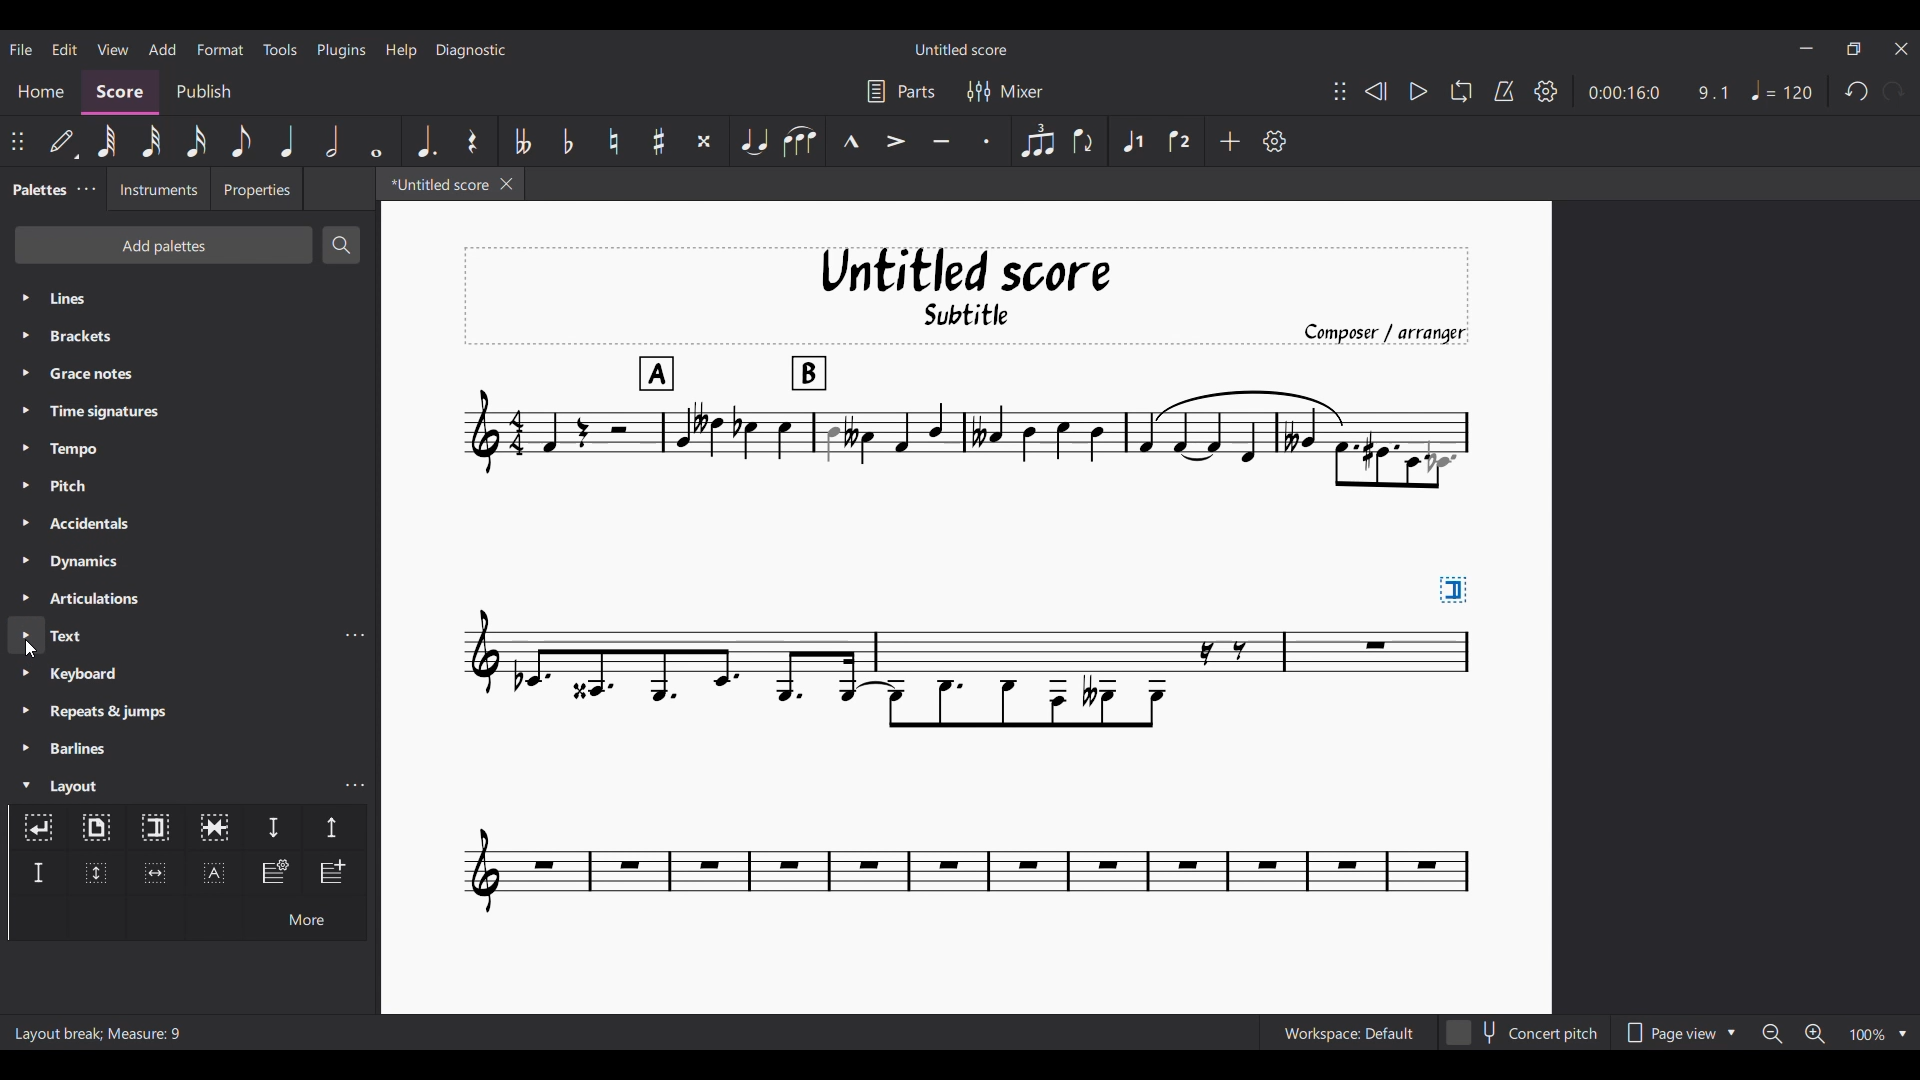  I want to click on Score, current section highlighted, so click(120, 92).